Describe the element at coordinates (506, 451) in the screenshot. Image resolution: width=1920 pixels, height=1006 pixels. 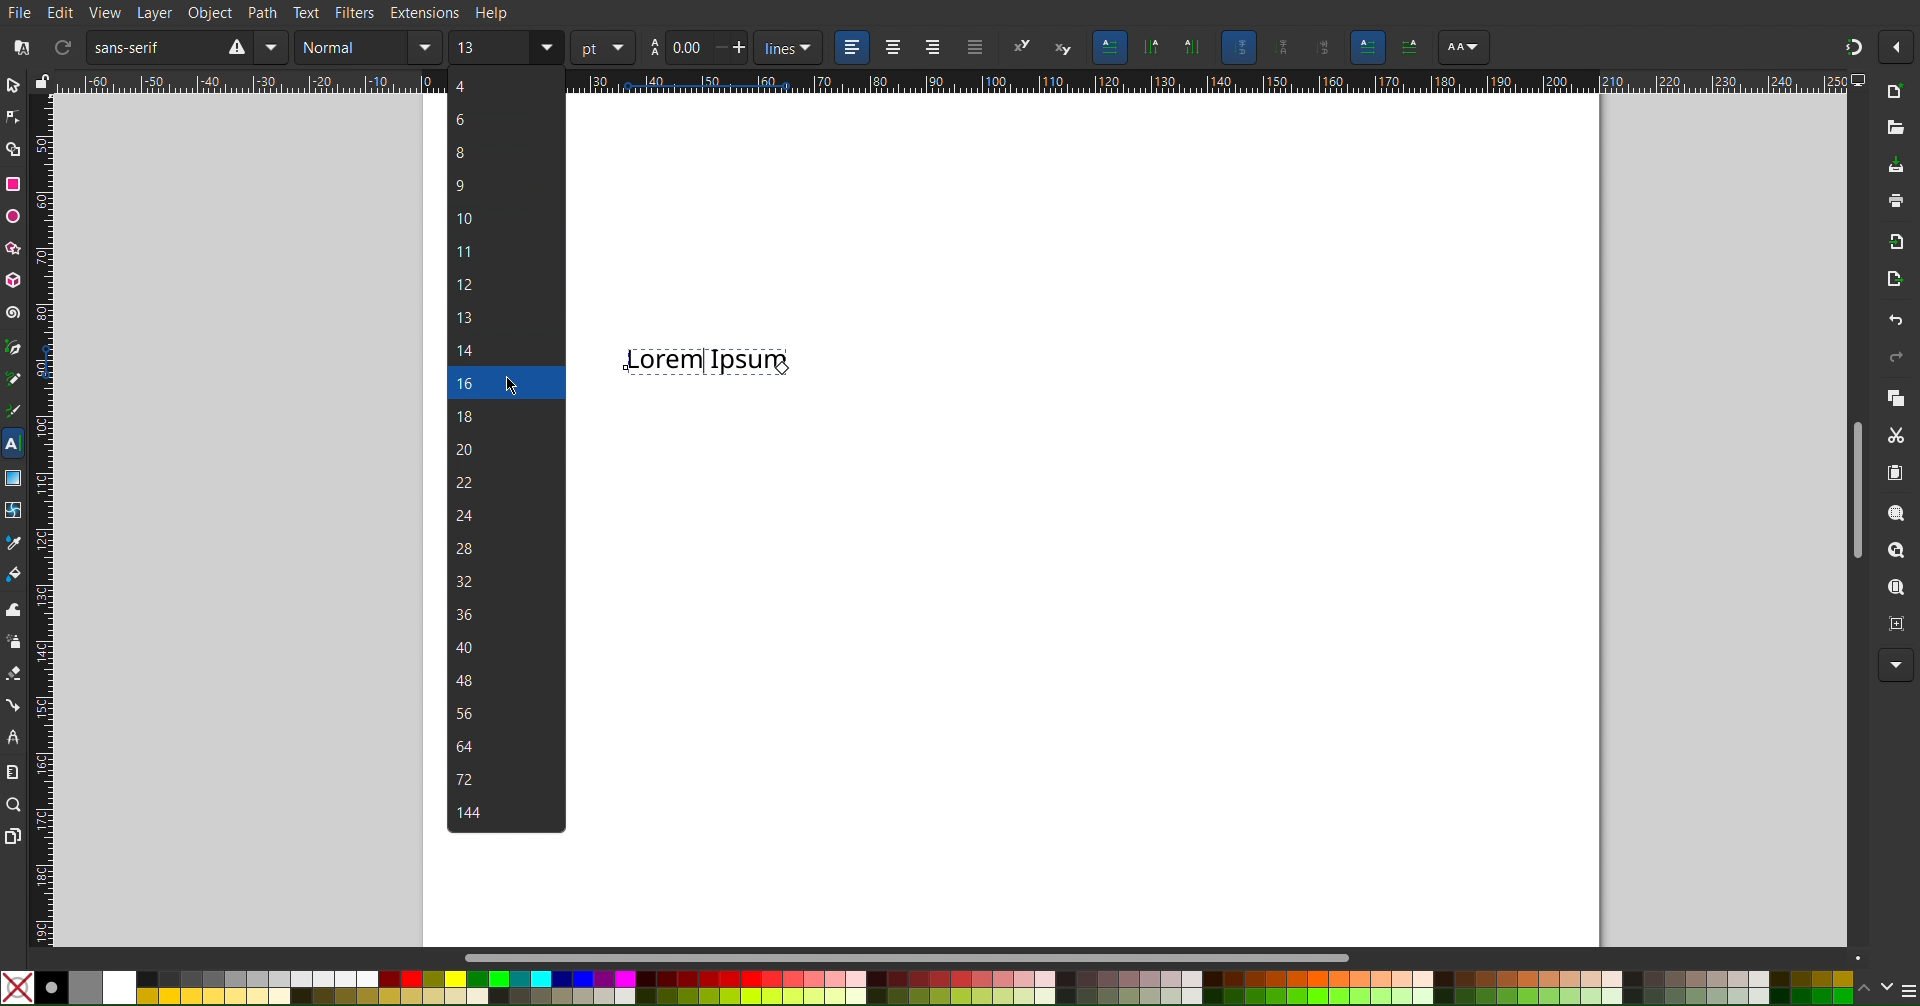
I see `Font sizes` at that location.